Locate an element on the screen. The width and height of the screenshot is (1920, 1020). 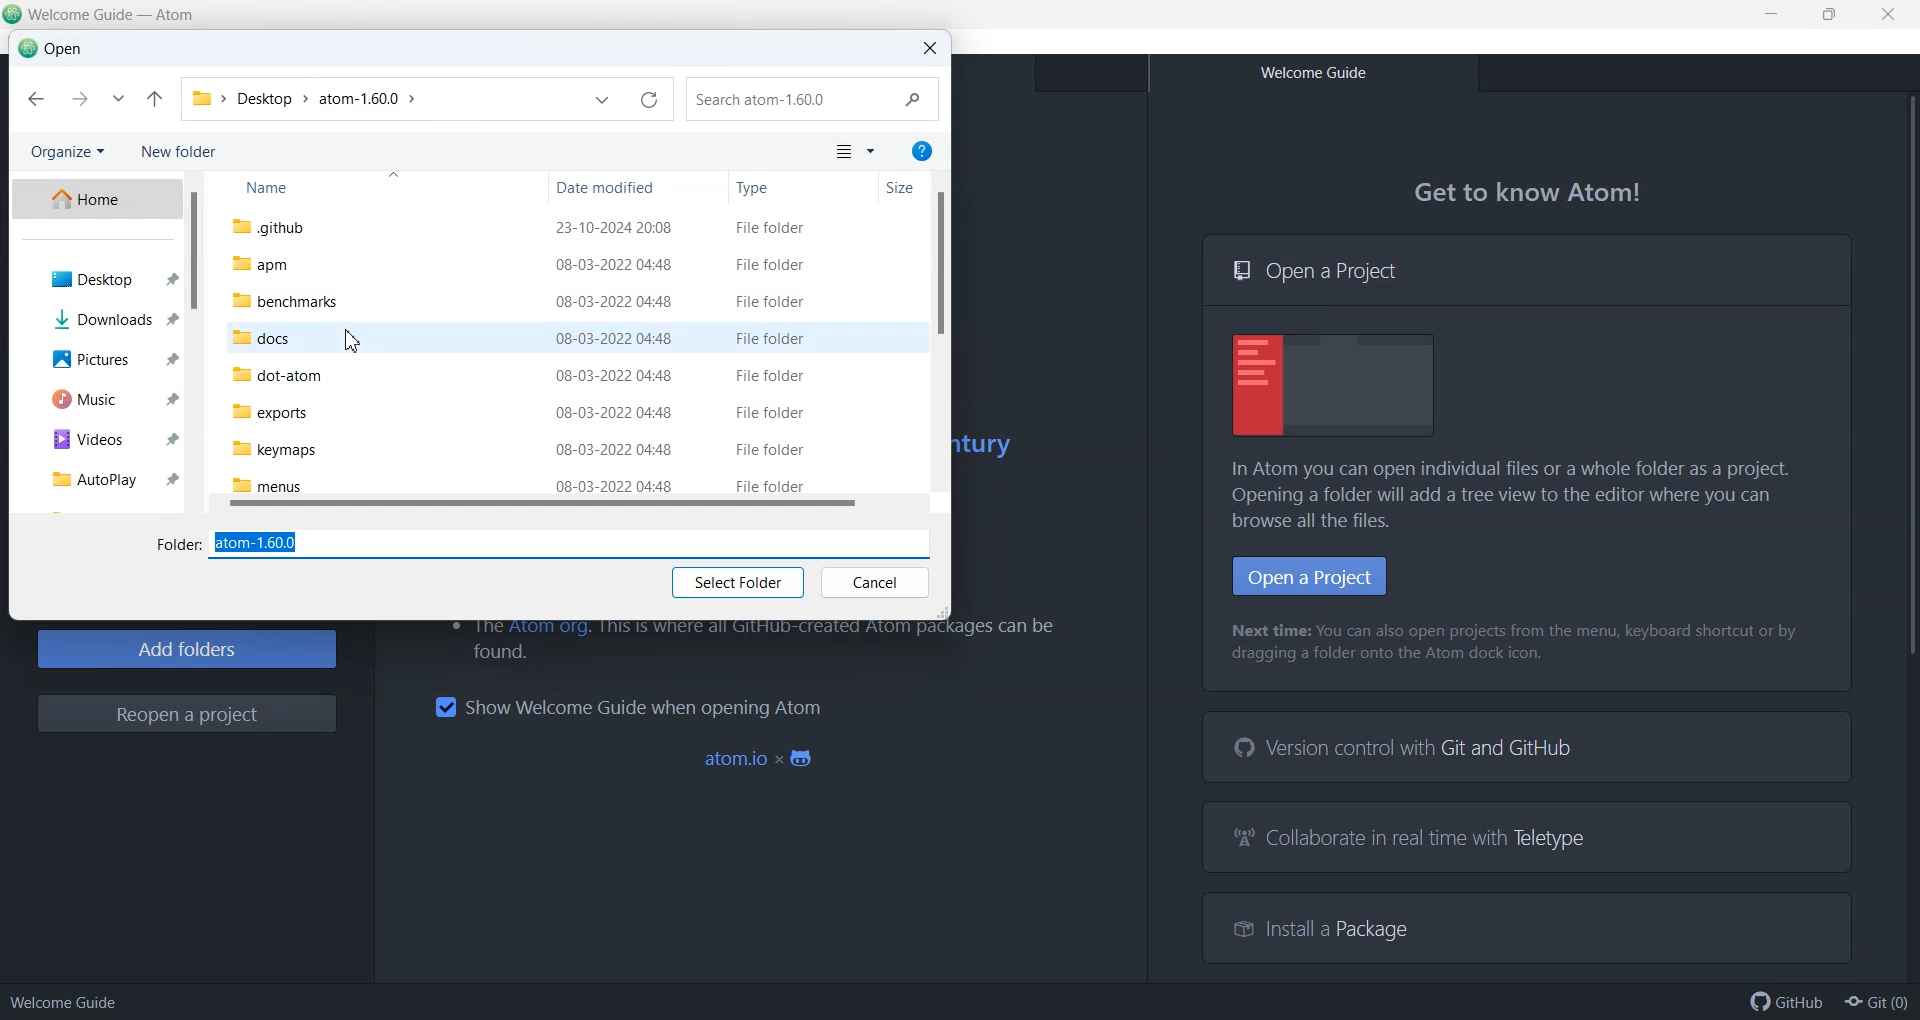
08-03-2022 04:48 is located at coordinates (614, 339).